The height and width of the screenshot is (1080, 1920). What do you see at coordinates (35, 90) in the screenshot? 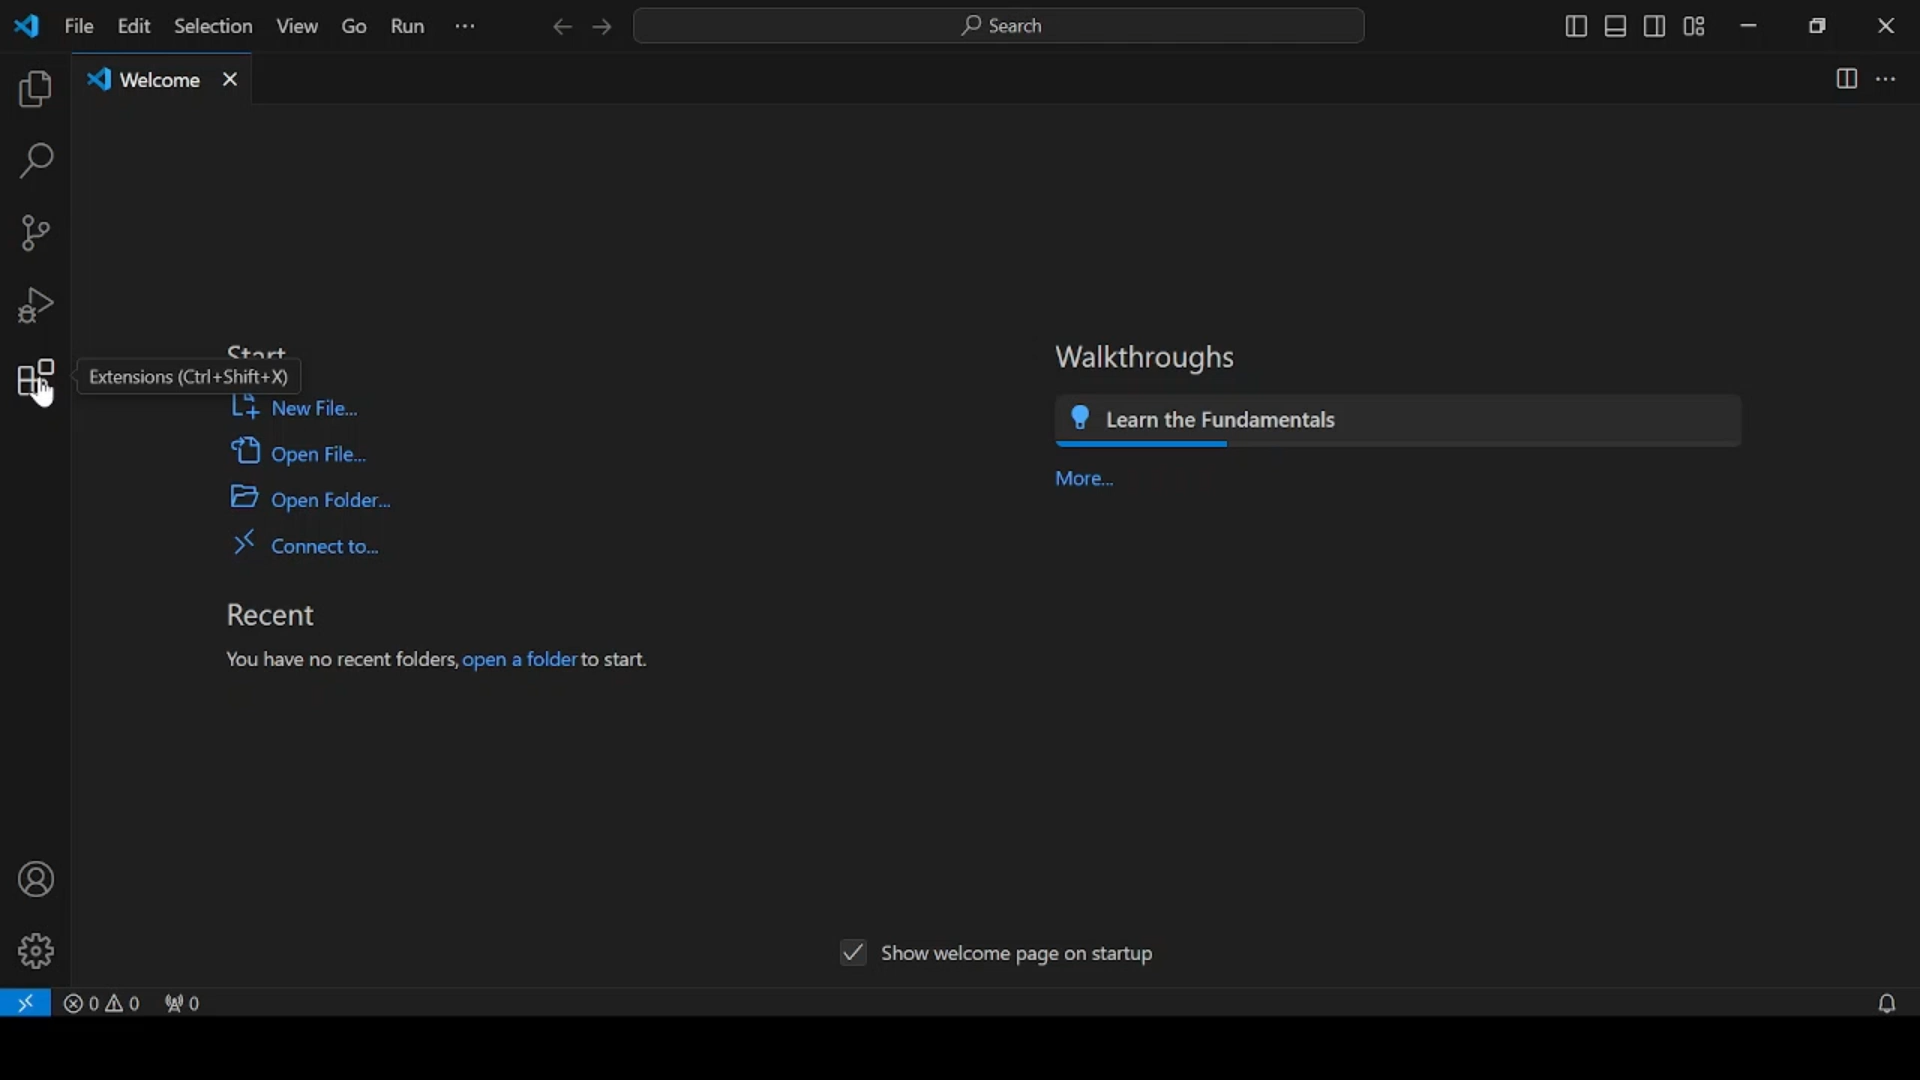
I see `explorer` at bounding box center [35, 90].